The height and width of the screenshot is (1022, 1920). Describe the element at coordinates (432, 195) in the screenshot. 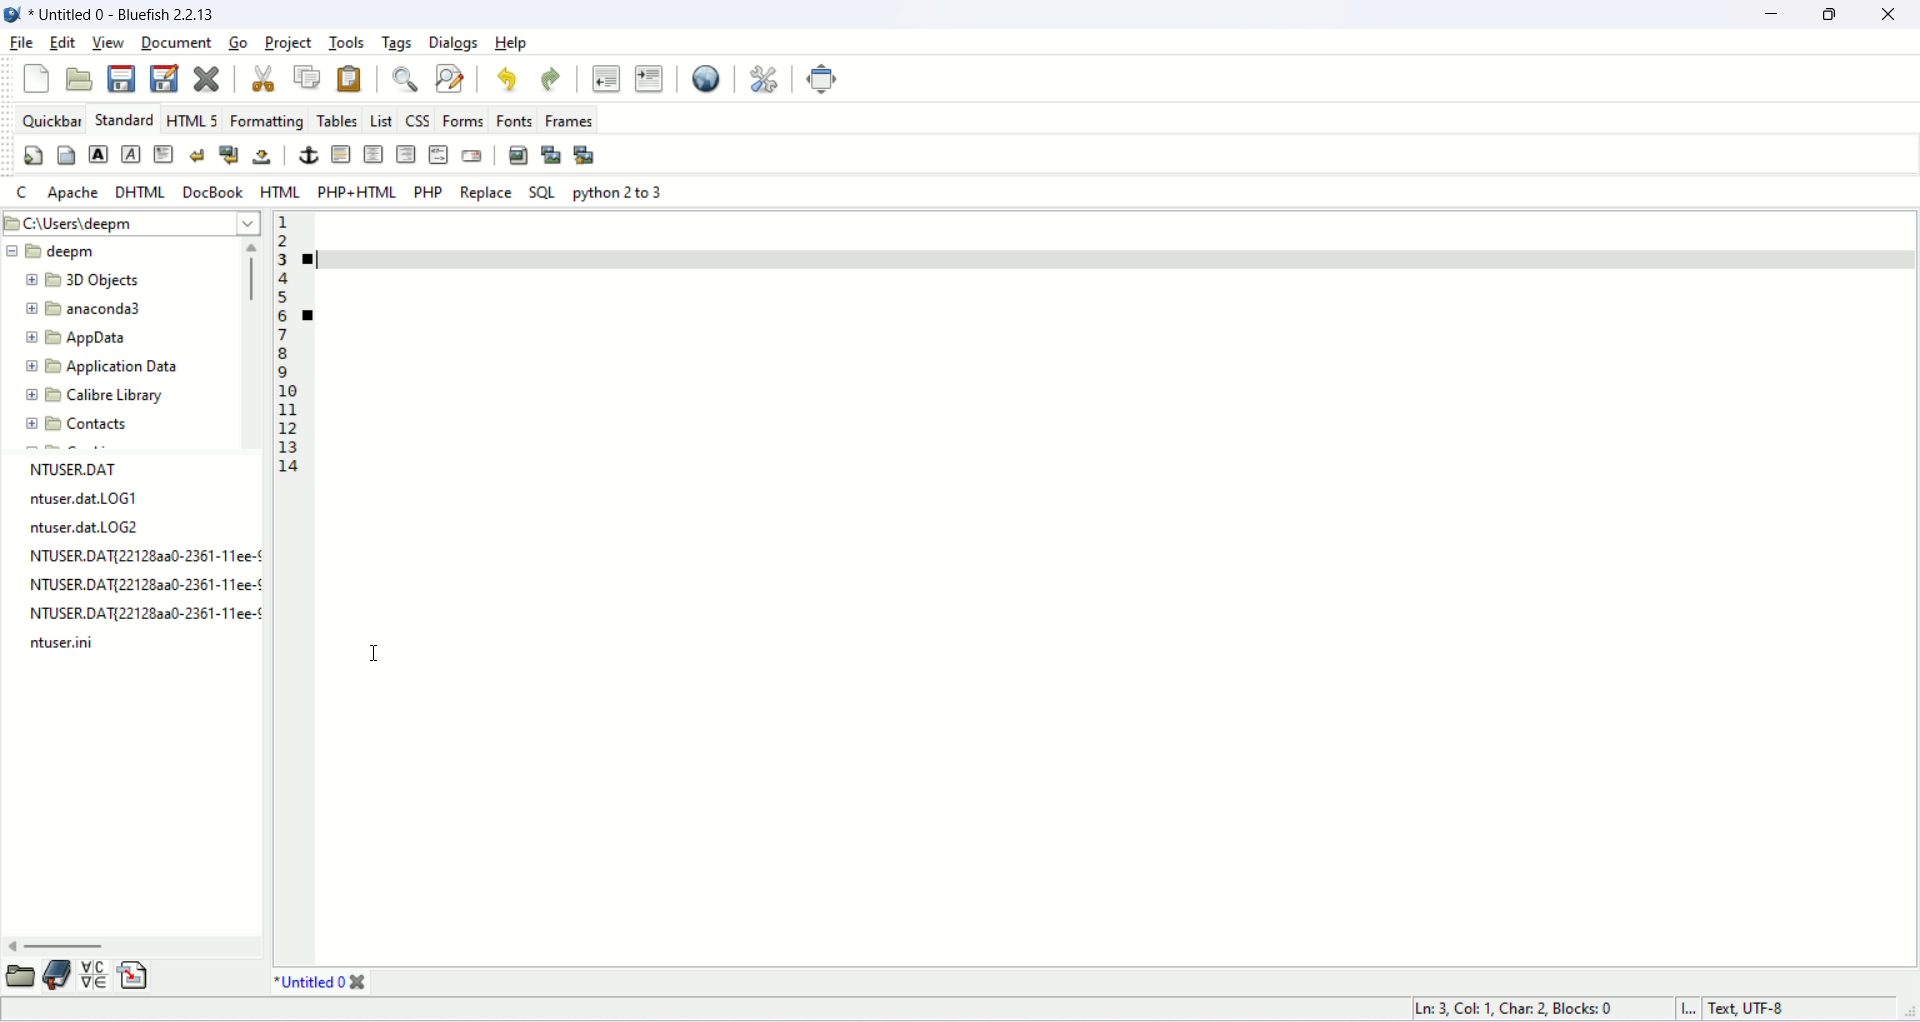

I see `PHP` at that location.